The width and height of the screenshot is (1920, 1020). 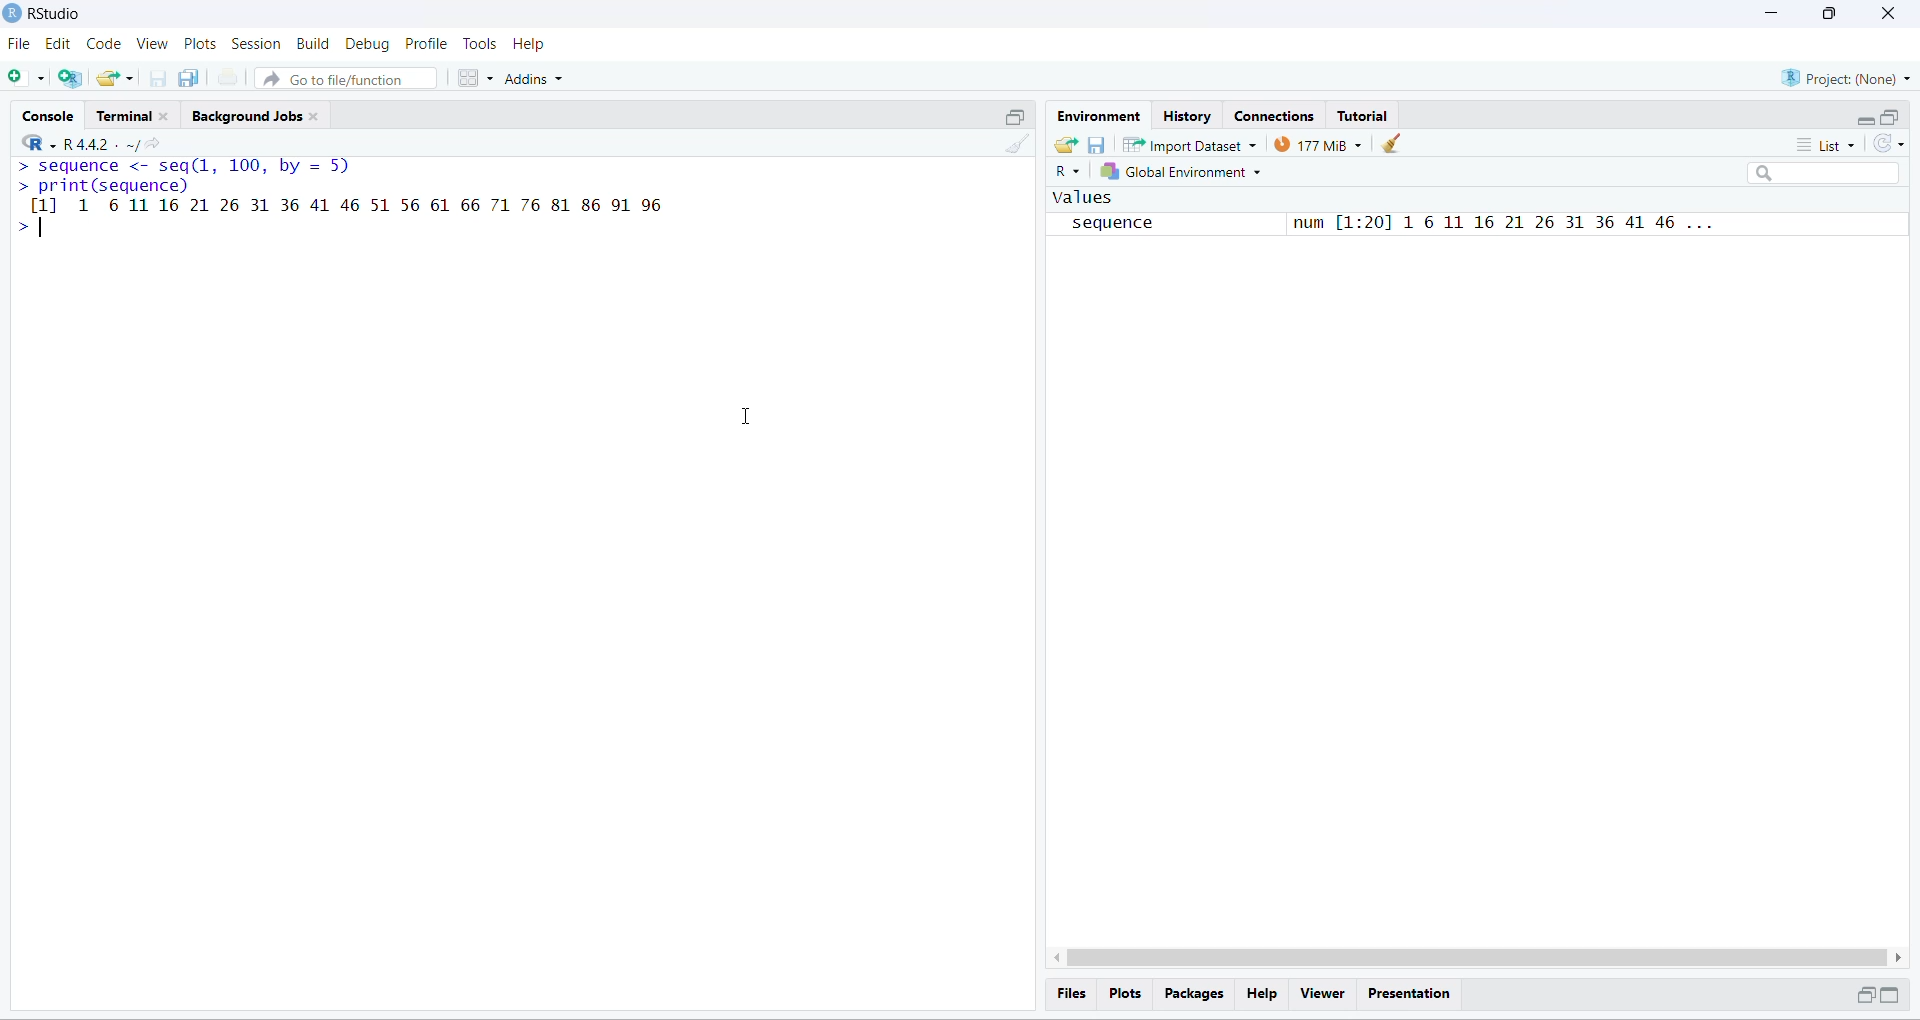 I want to click on help, so click(x=528, y=45).